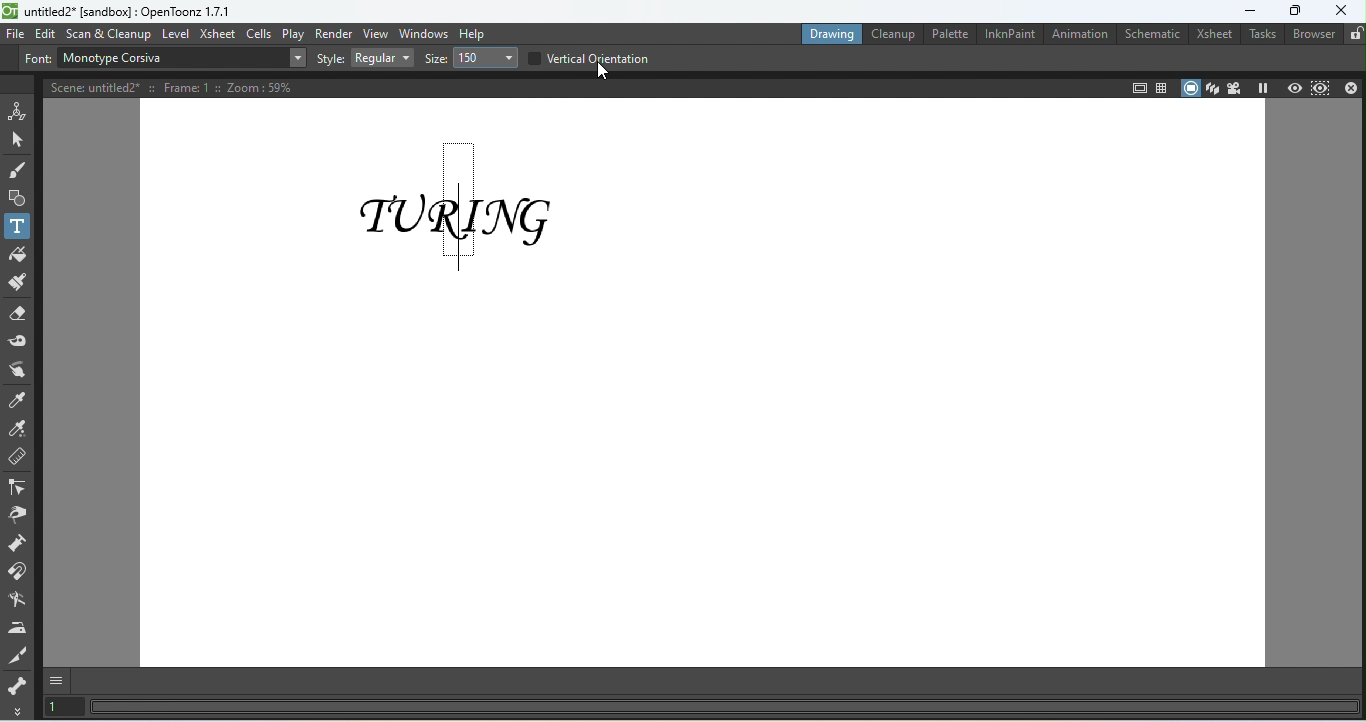 The image size is (1366, 722). What do you see at coordinates (1137, 87) in the screenshot?
I see `Field guide` at bounding box center [1137, 87].